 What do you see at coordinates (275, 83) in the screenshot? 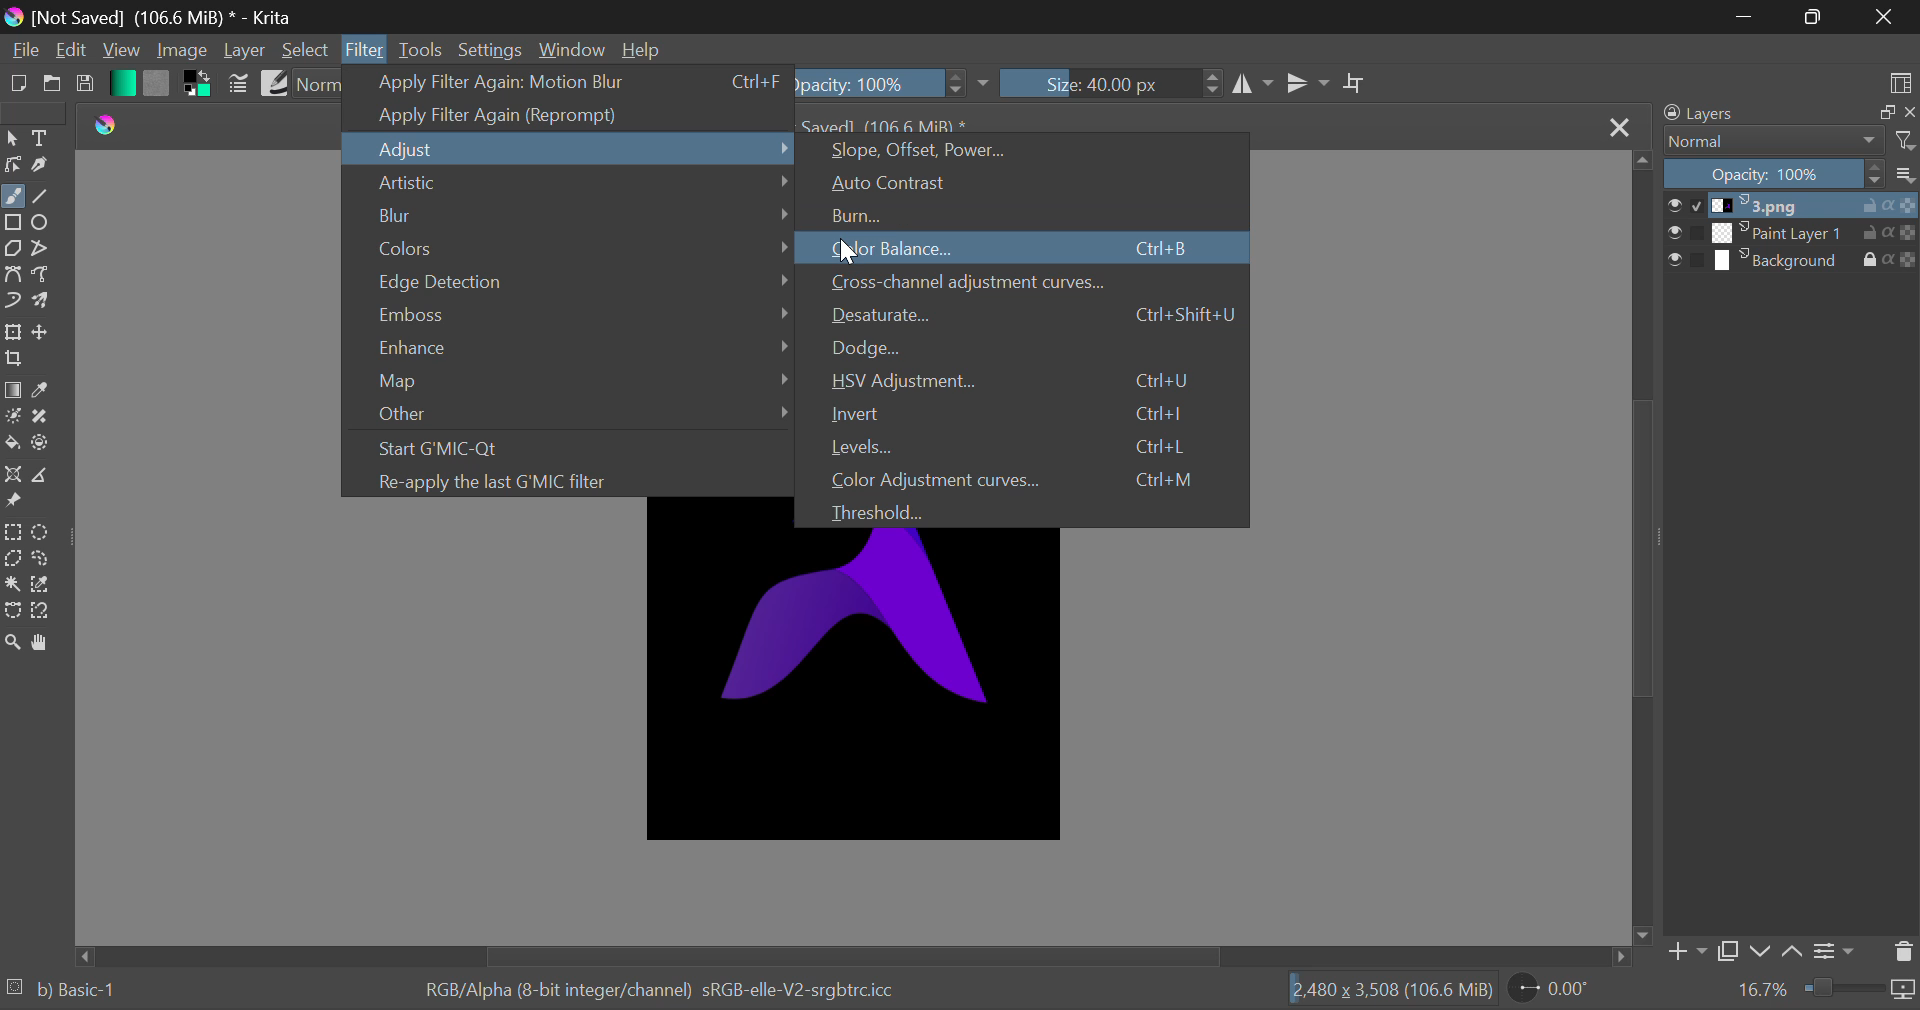
I see `Brush Presets` at bounding box center [275, 83].